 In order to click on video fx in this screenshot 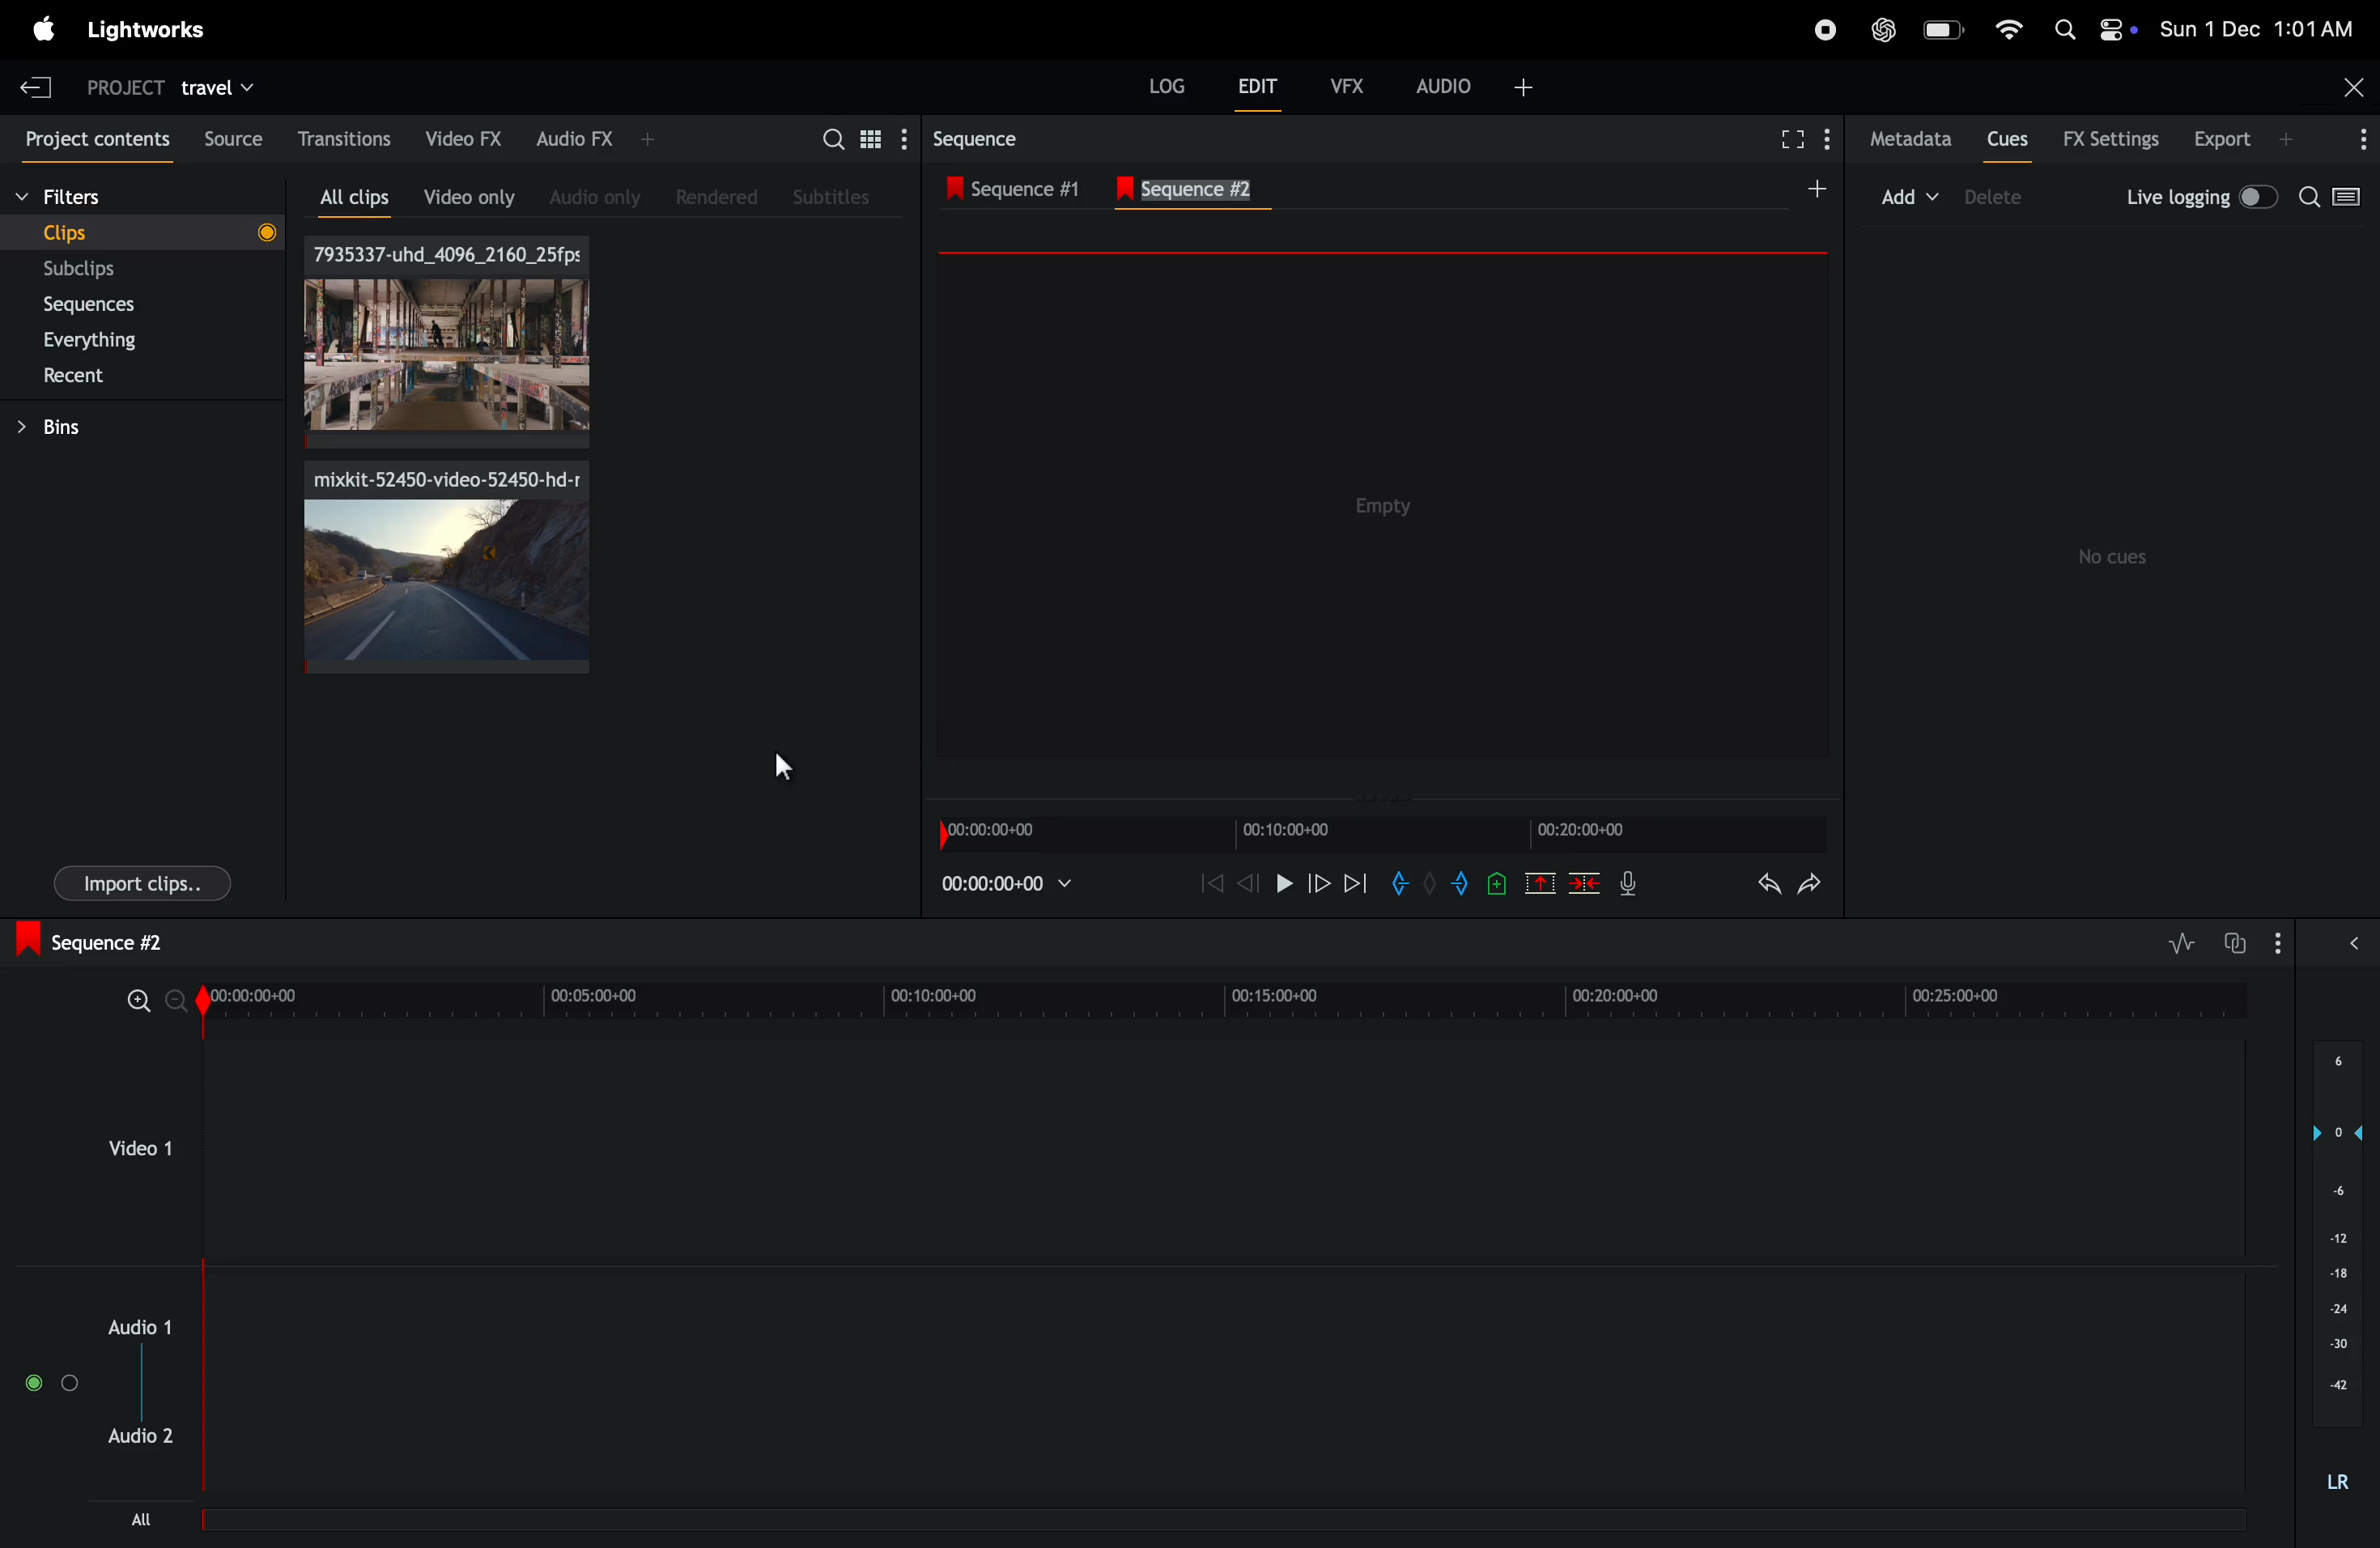, I will do `click(465, 135)`.